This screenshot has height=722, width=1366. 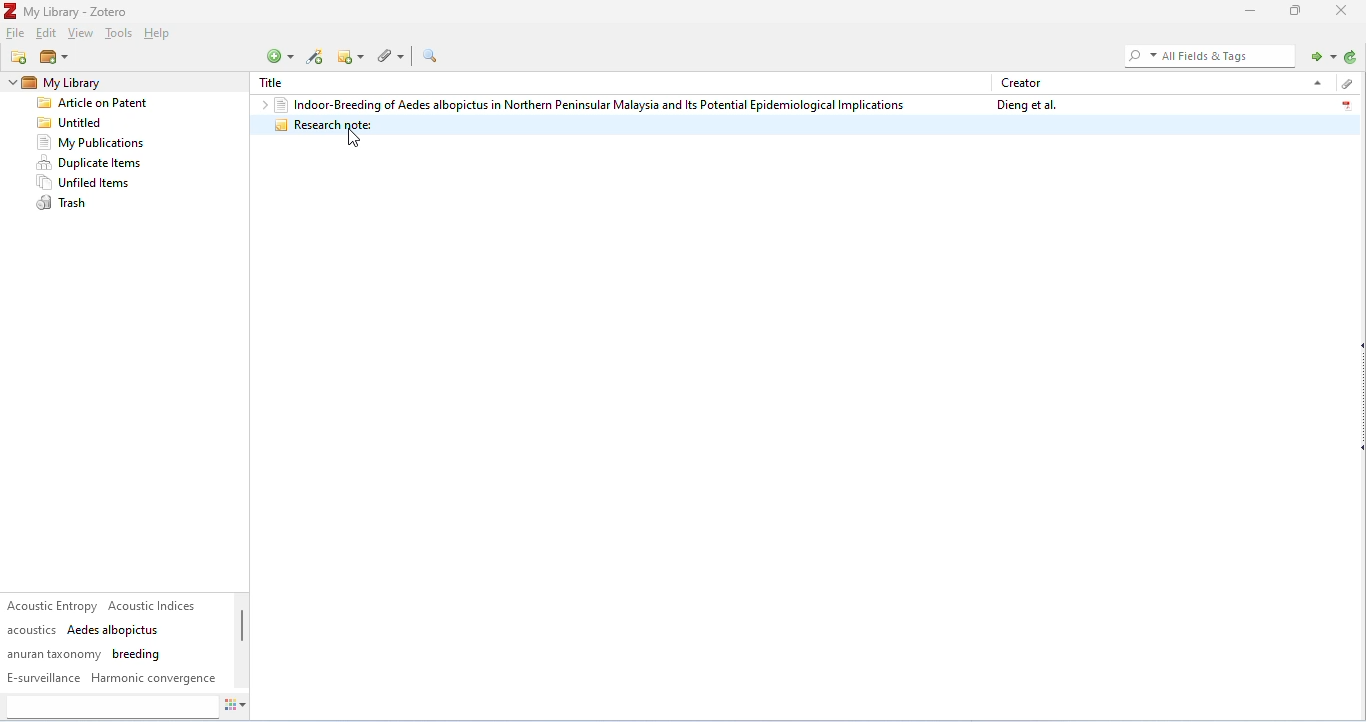 What do you see at coordinates (20, 57) in the screenshot?
I see `new collection` at bounding box center [20, 57].